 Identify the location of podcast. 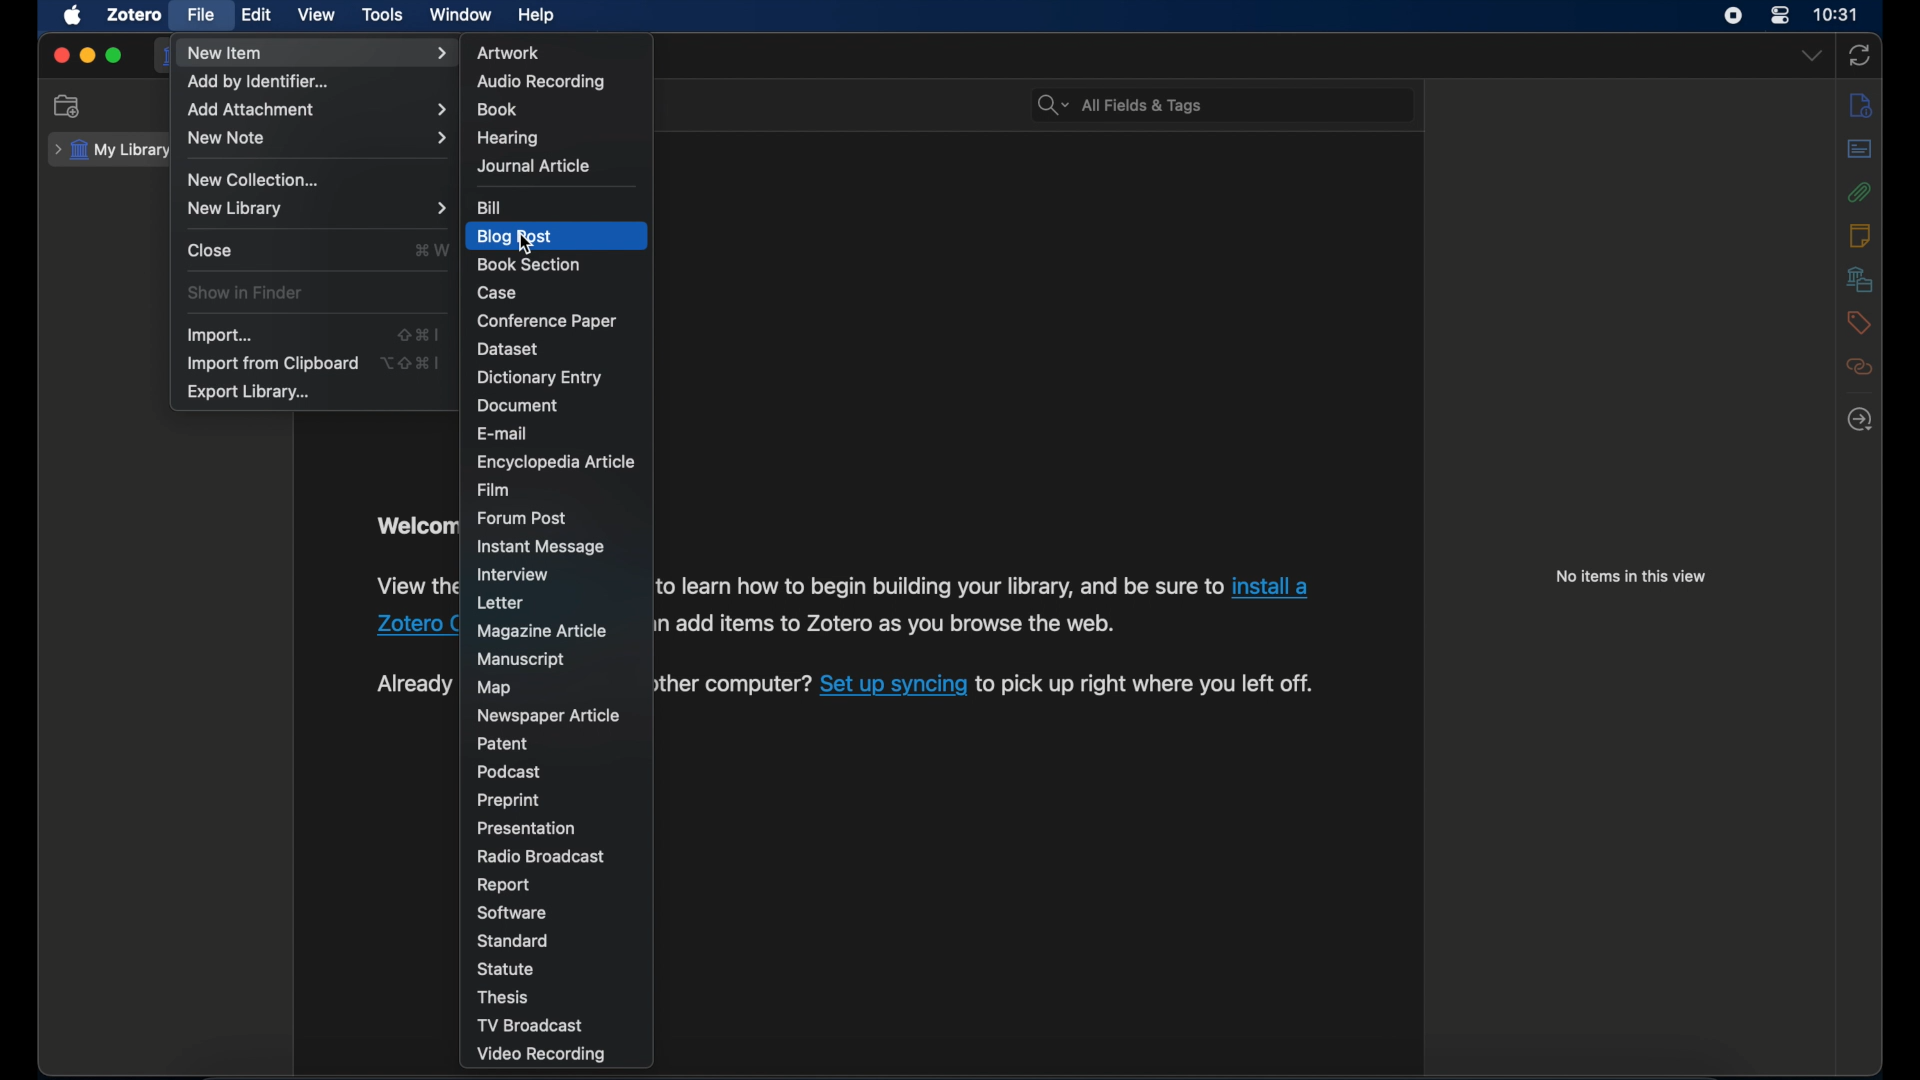
(509, 772).